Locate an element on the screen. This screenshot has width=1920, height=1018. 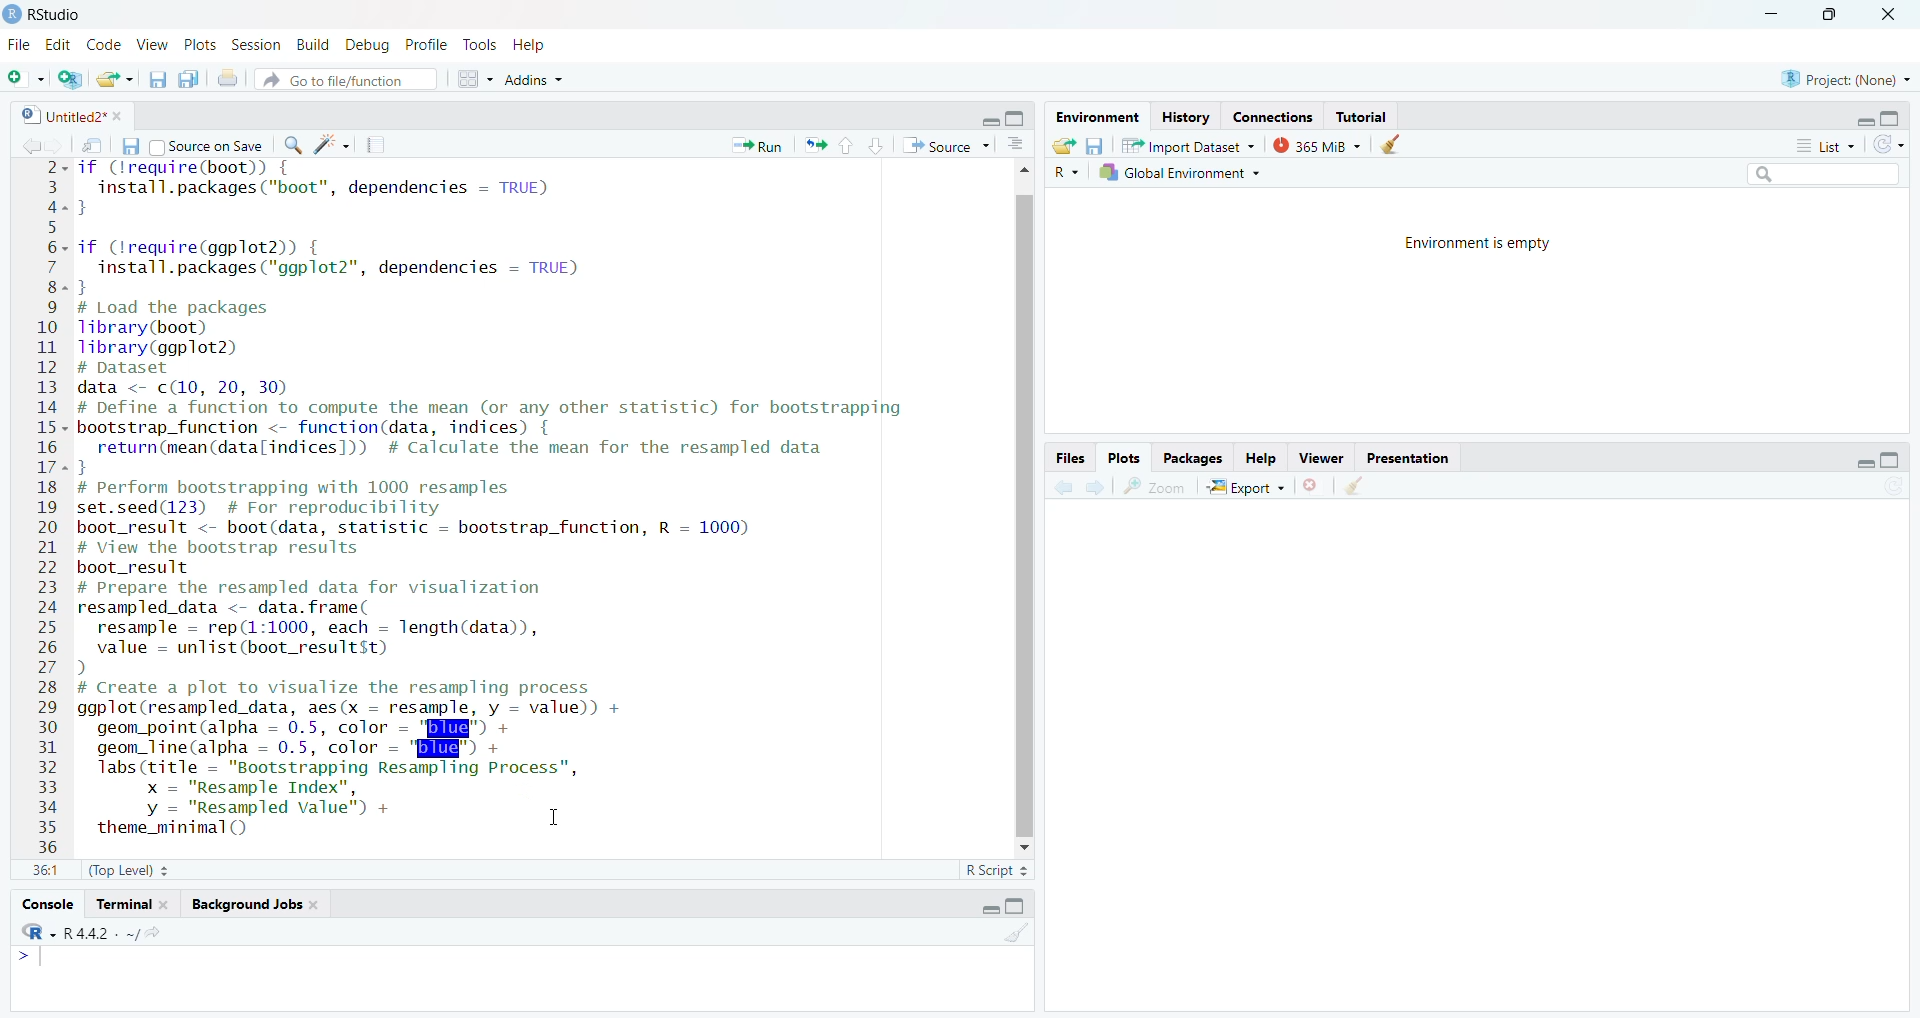
create new project is located at coordinates (68, 81).